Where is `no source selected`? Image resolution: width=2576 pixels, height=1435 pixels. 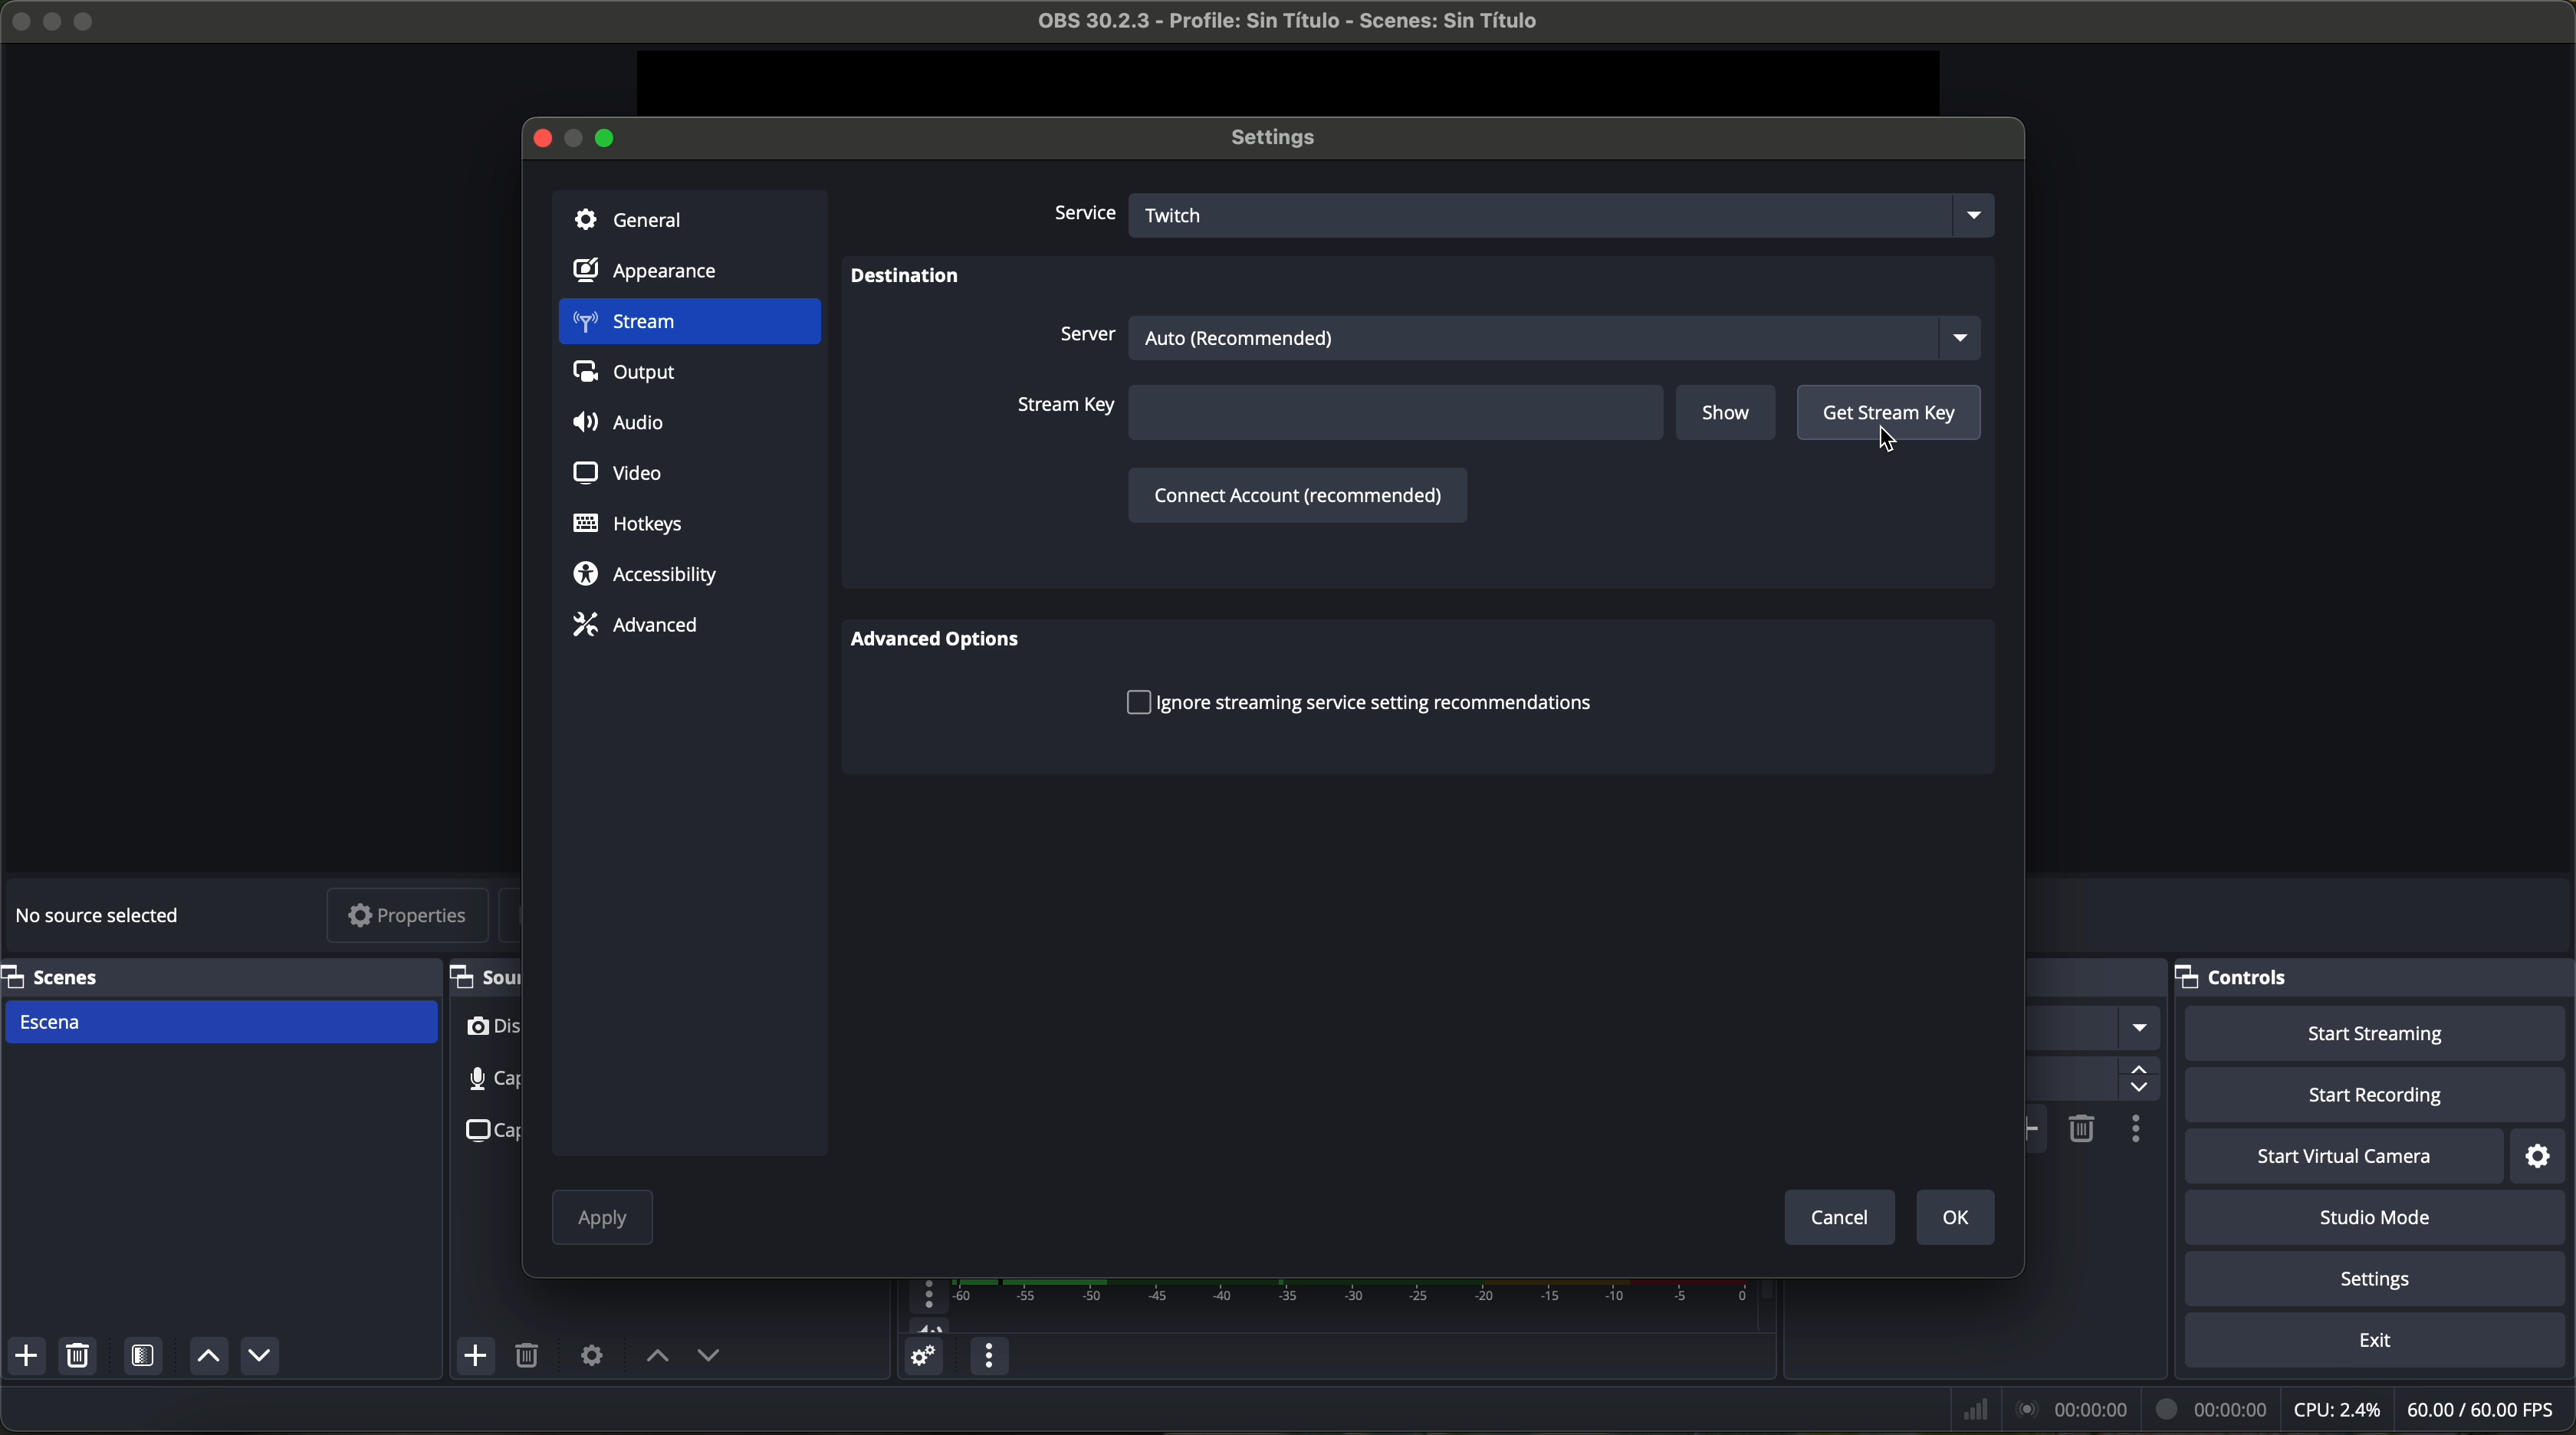 no source selected is located at coordinates (105, 912).